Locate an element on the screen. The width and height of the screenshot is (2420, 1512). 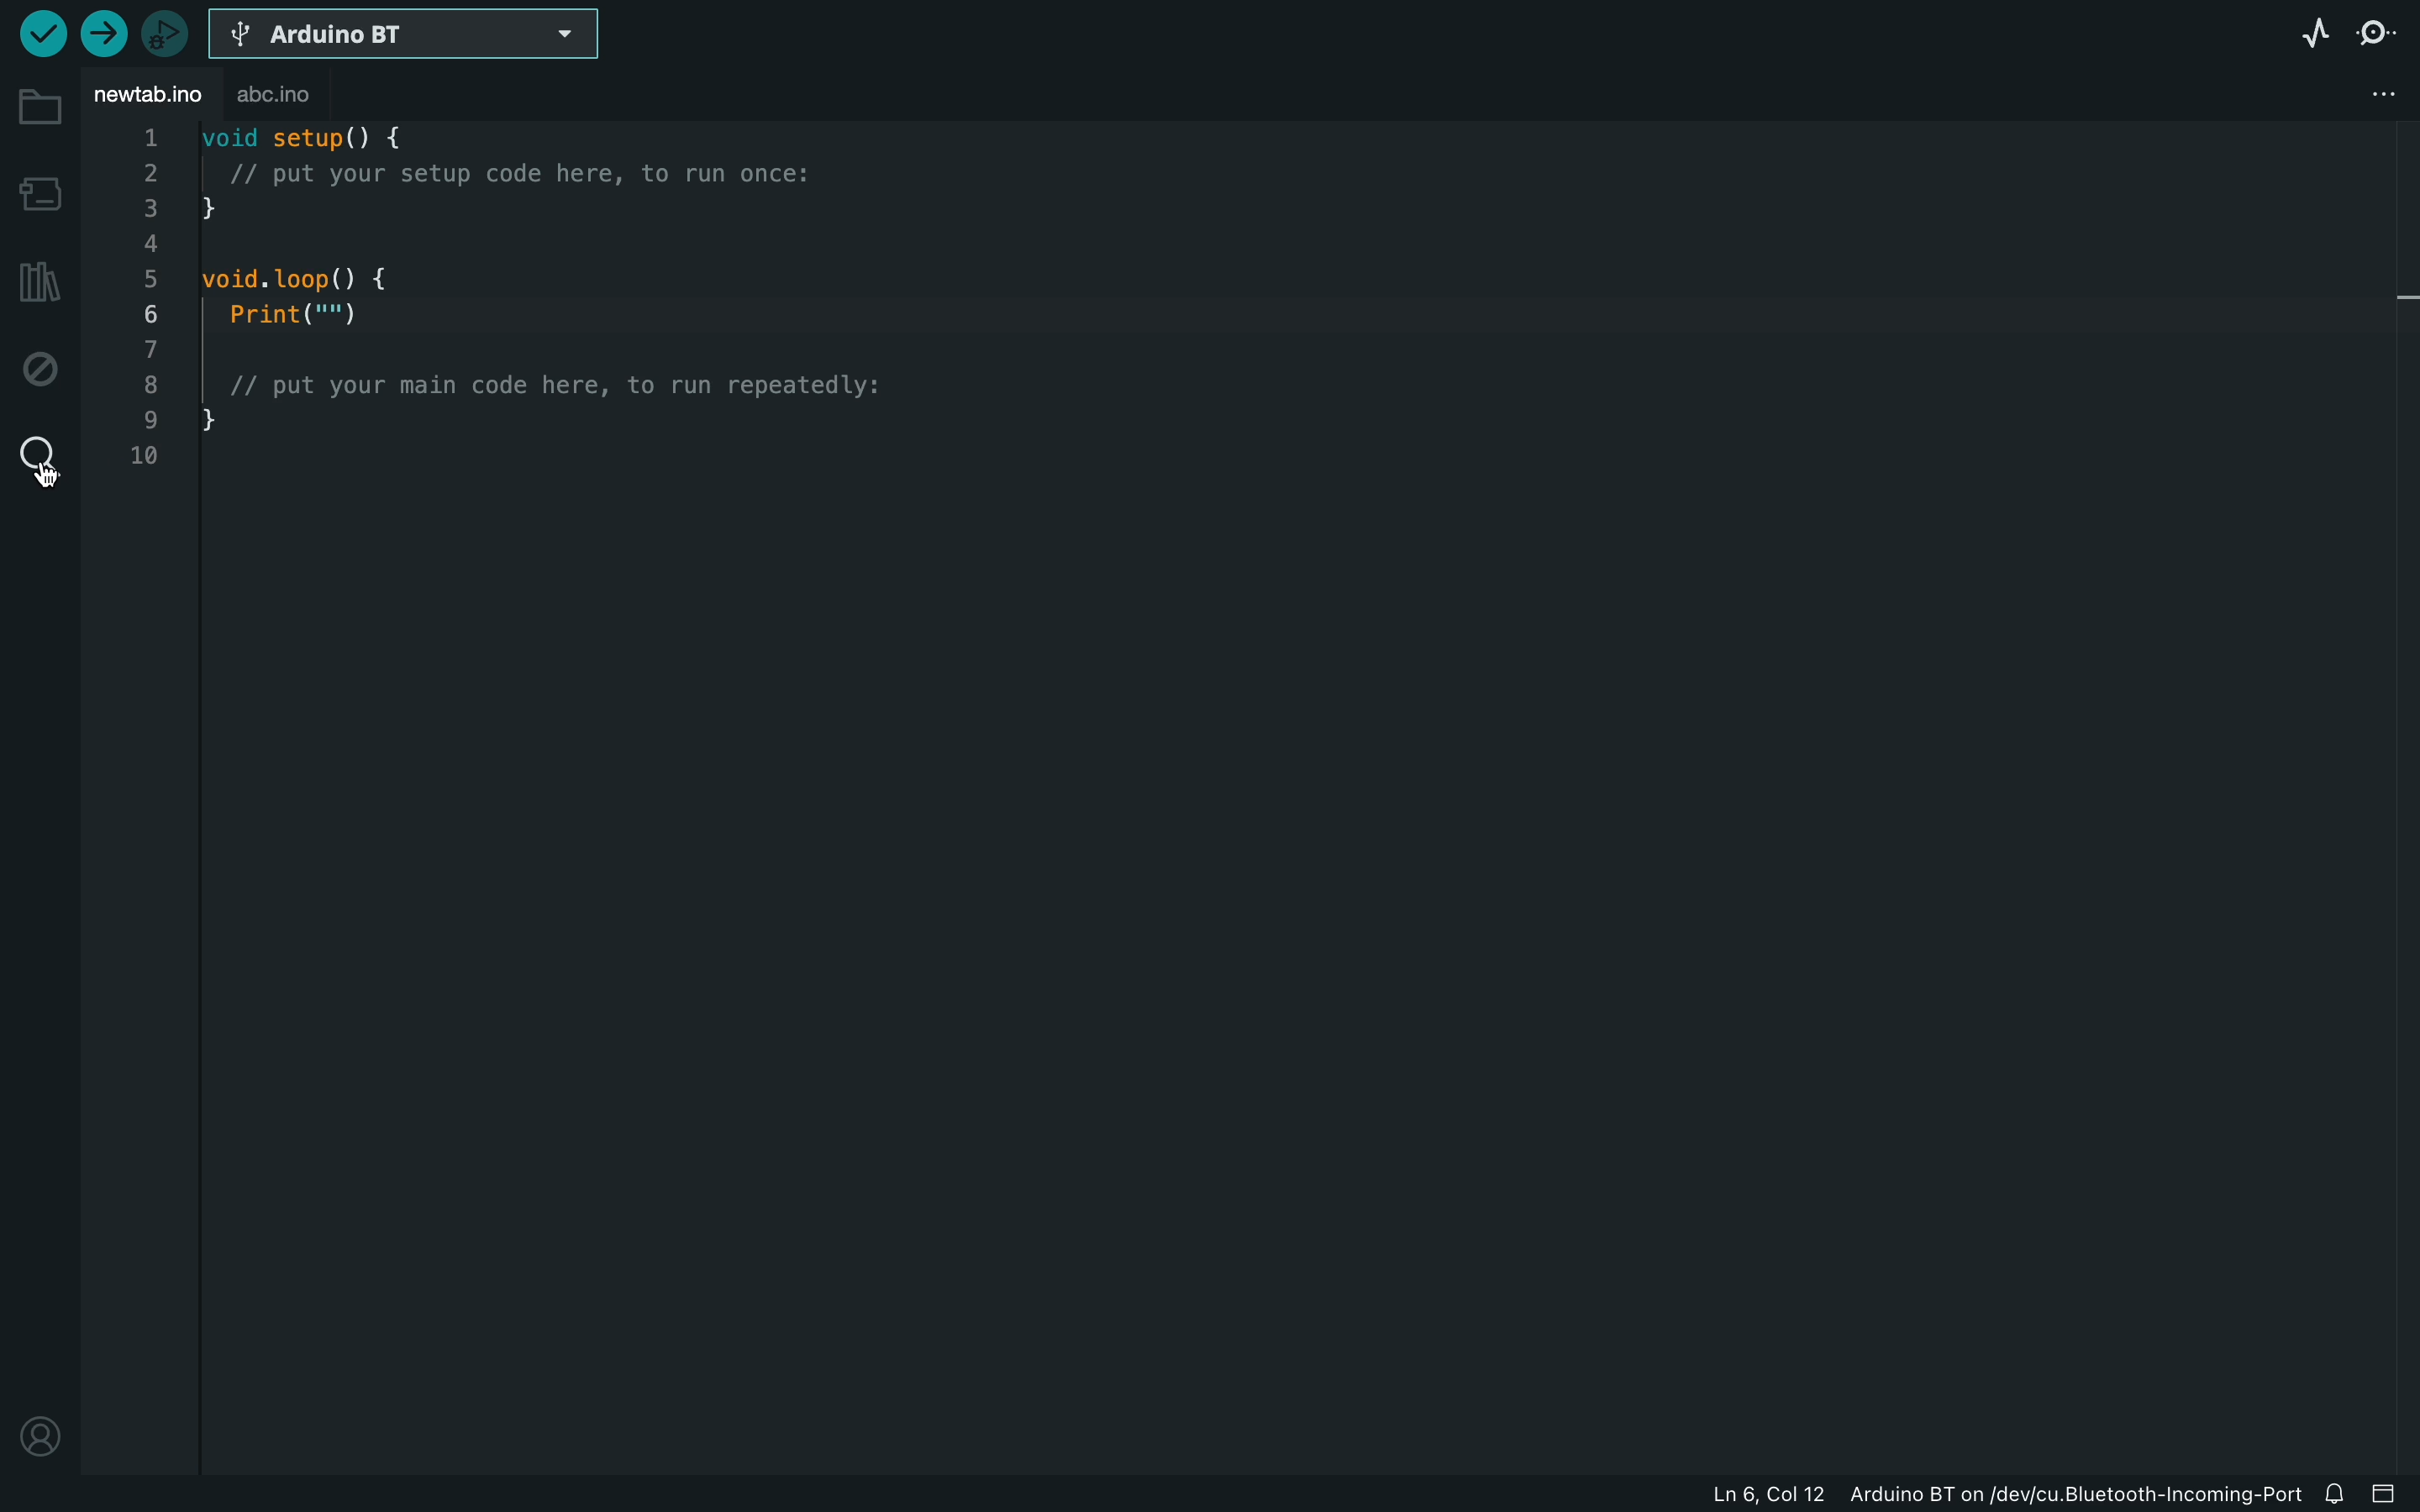
search is located at coordinates (38, 458).